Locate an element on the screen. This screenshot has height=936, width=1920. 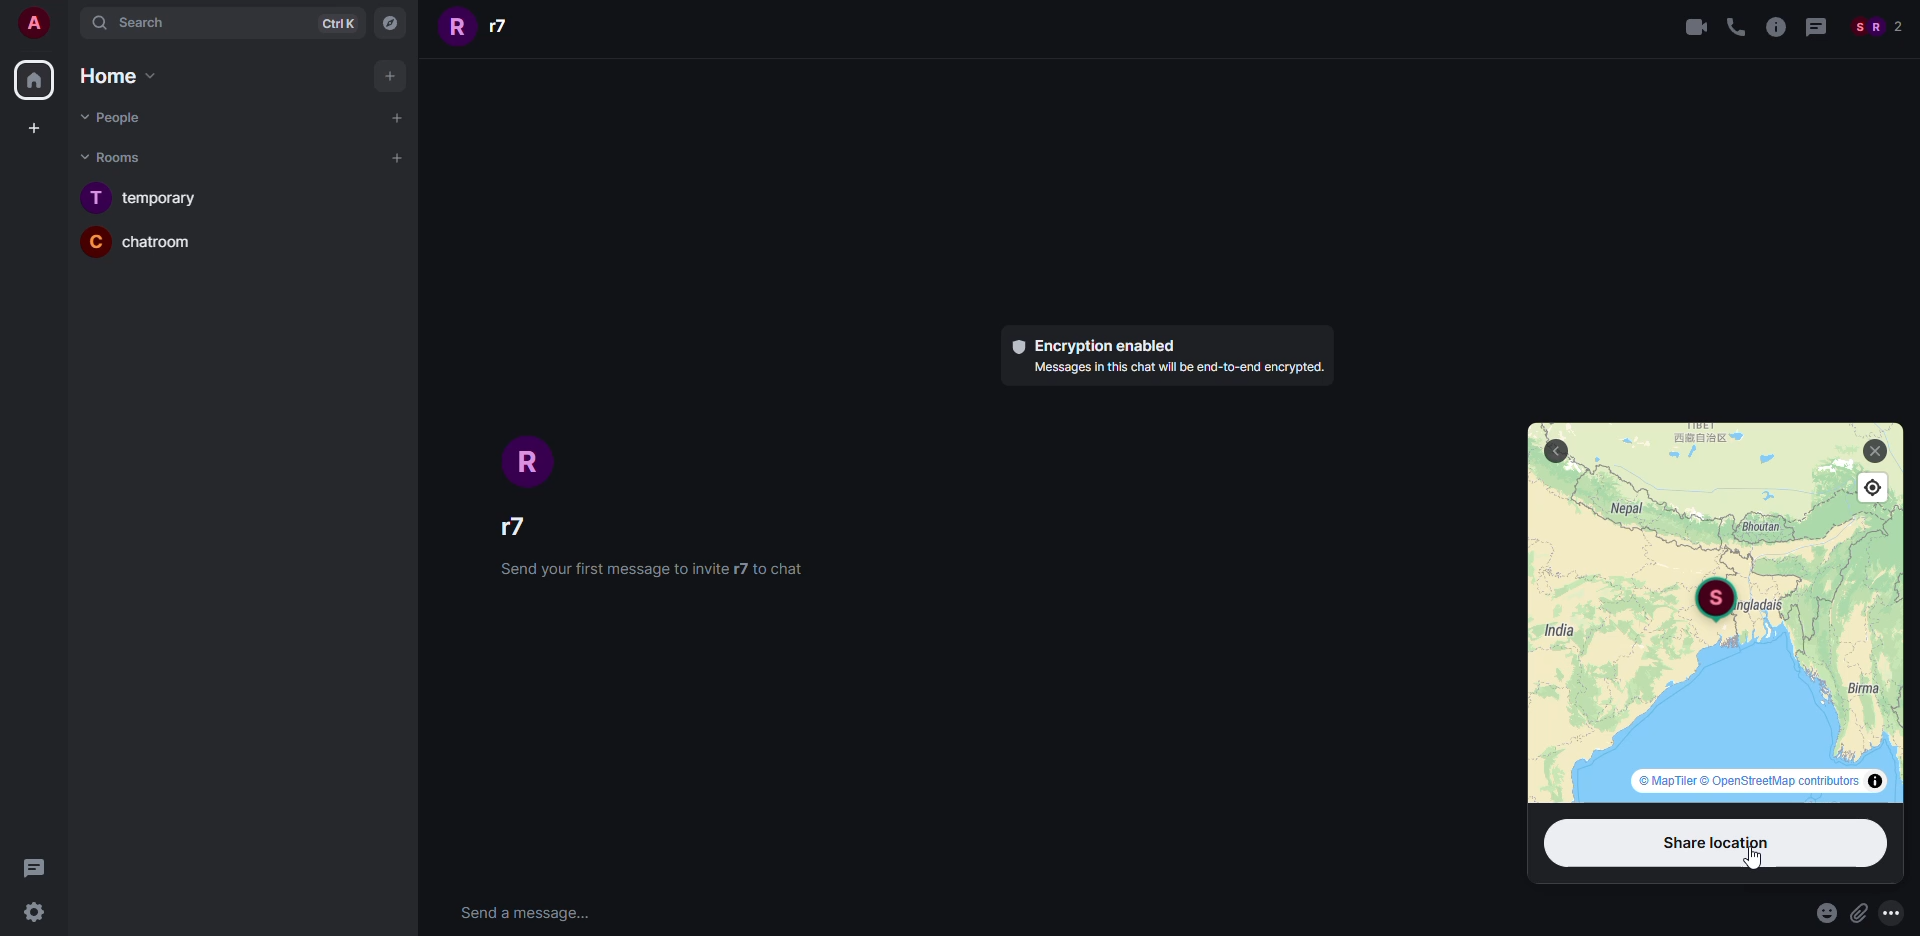
attachment is located at coordinates (1861, 913).